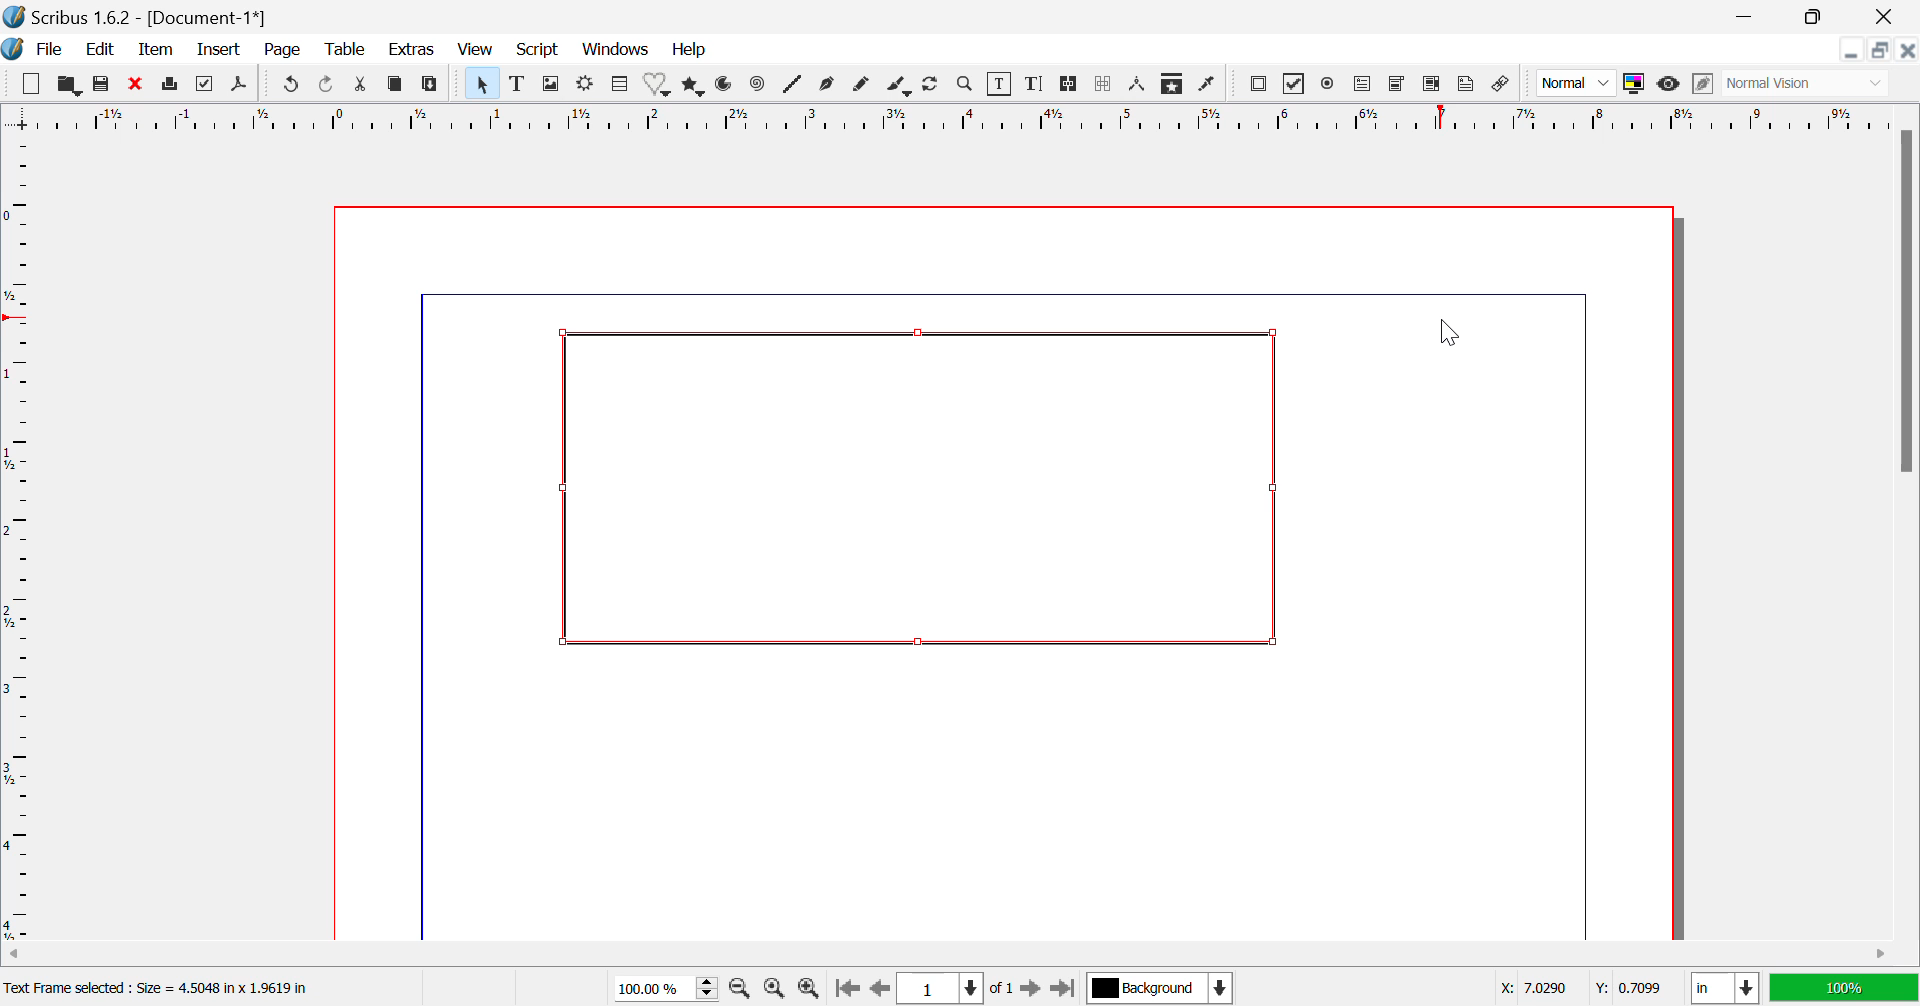 The width and height of the screenshot is (1920, 1006). What do you see at coordinates (1061, 987) in the screenshot?
I see `Last Page` at bounding box center [1061, 987].